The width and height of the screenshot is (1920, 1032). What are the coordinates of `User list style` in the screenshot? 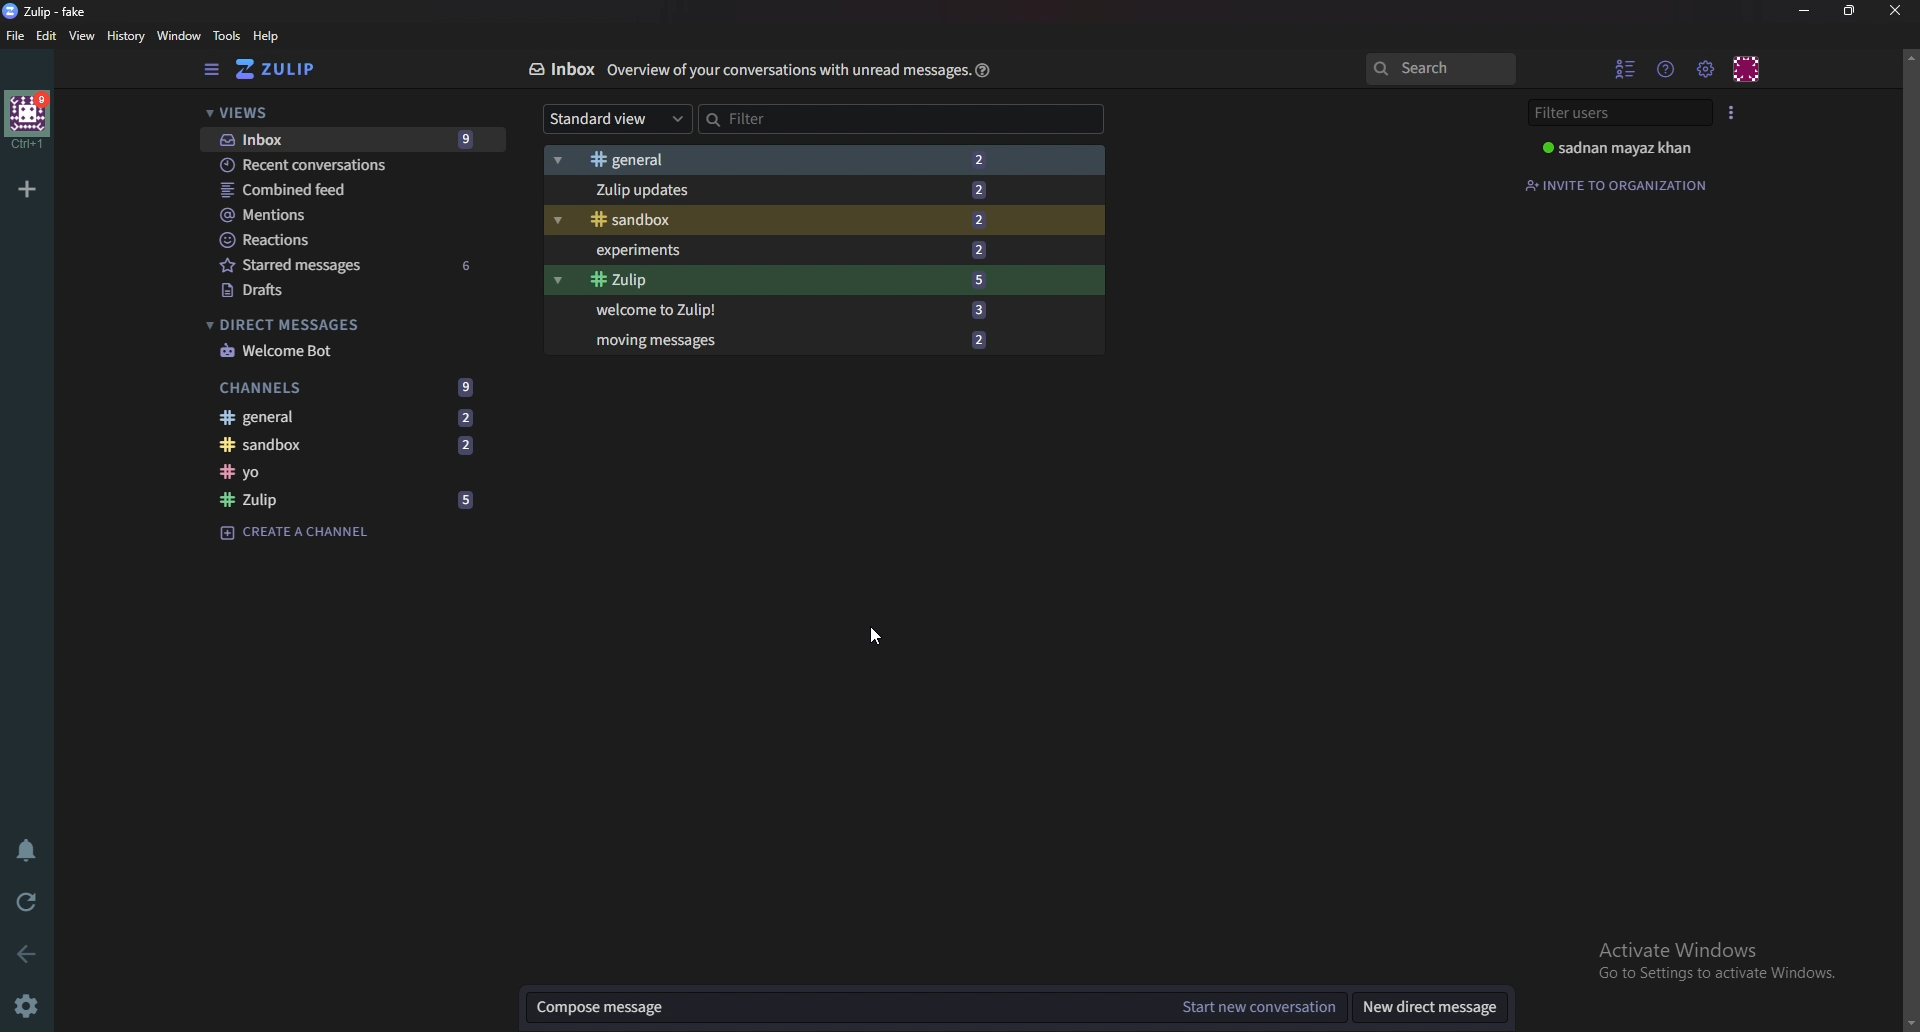 It's located at (1733, 111).